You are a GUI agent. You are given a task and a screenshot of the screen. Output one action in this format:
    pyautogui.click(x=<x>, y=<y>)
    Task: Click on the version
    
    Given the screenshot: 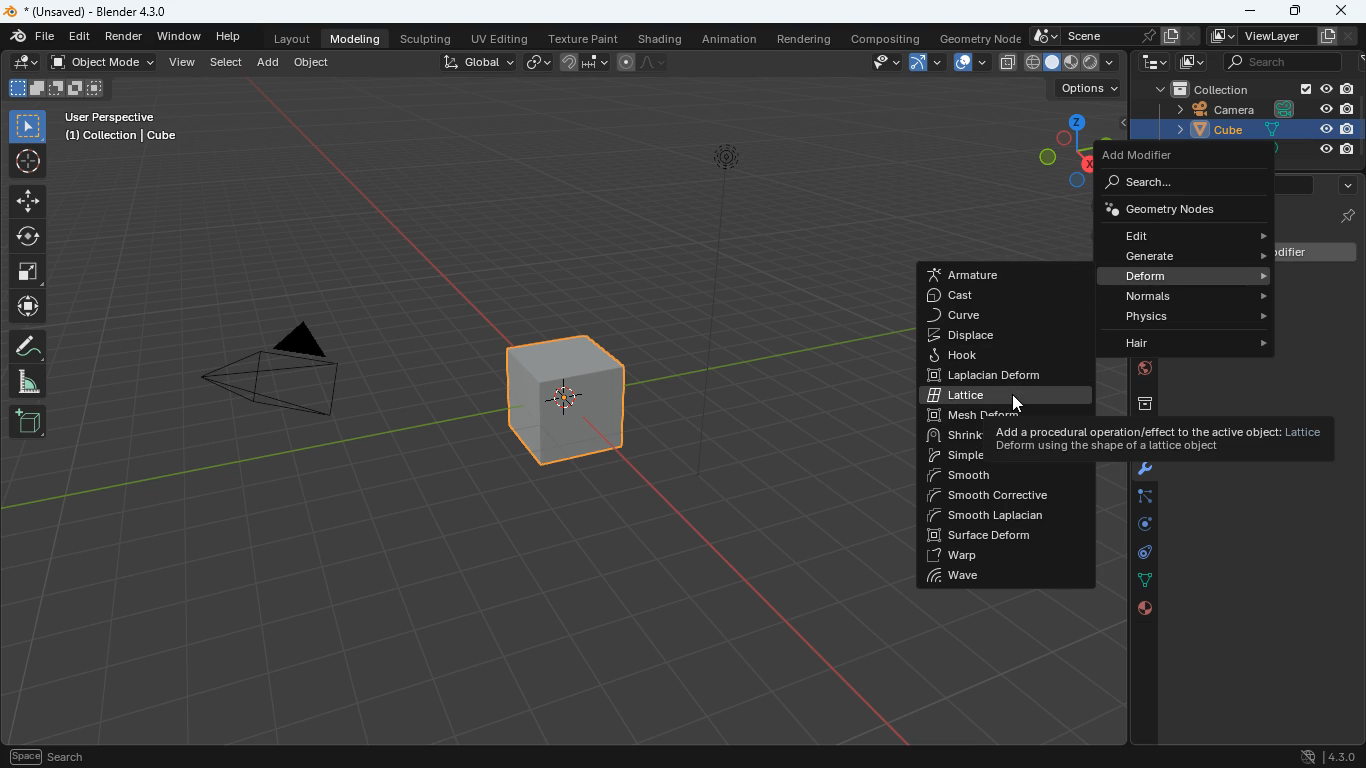 What is the action you would take?
    pyautogui.click(x=1322, y=754)
    